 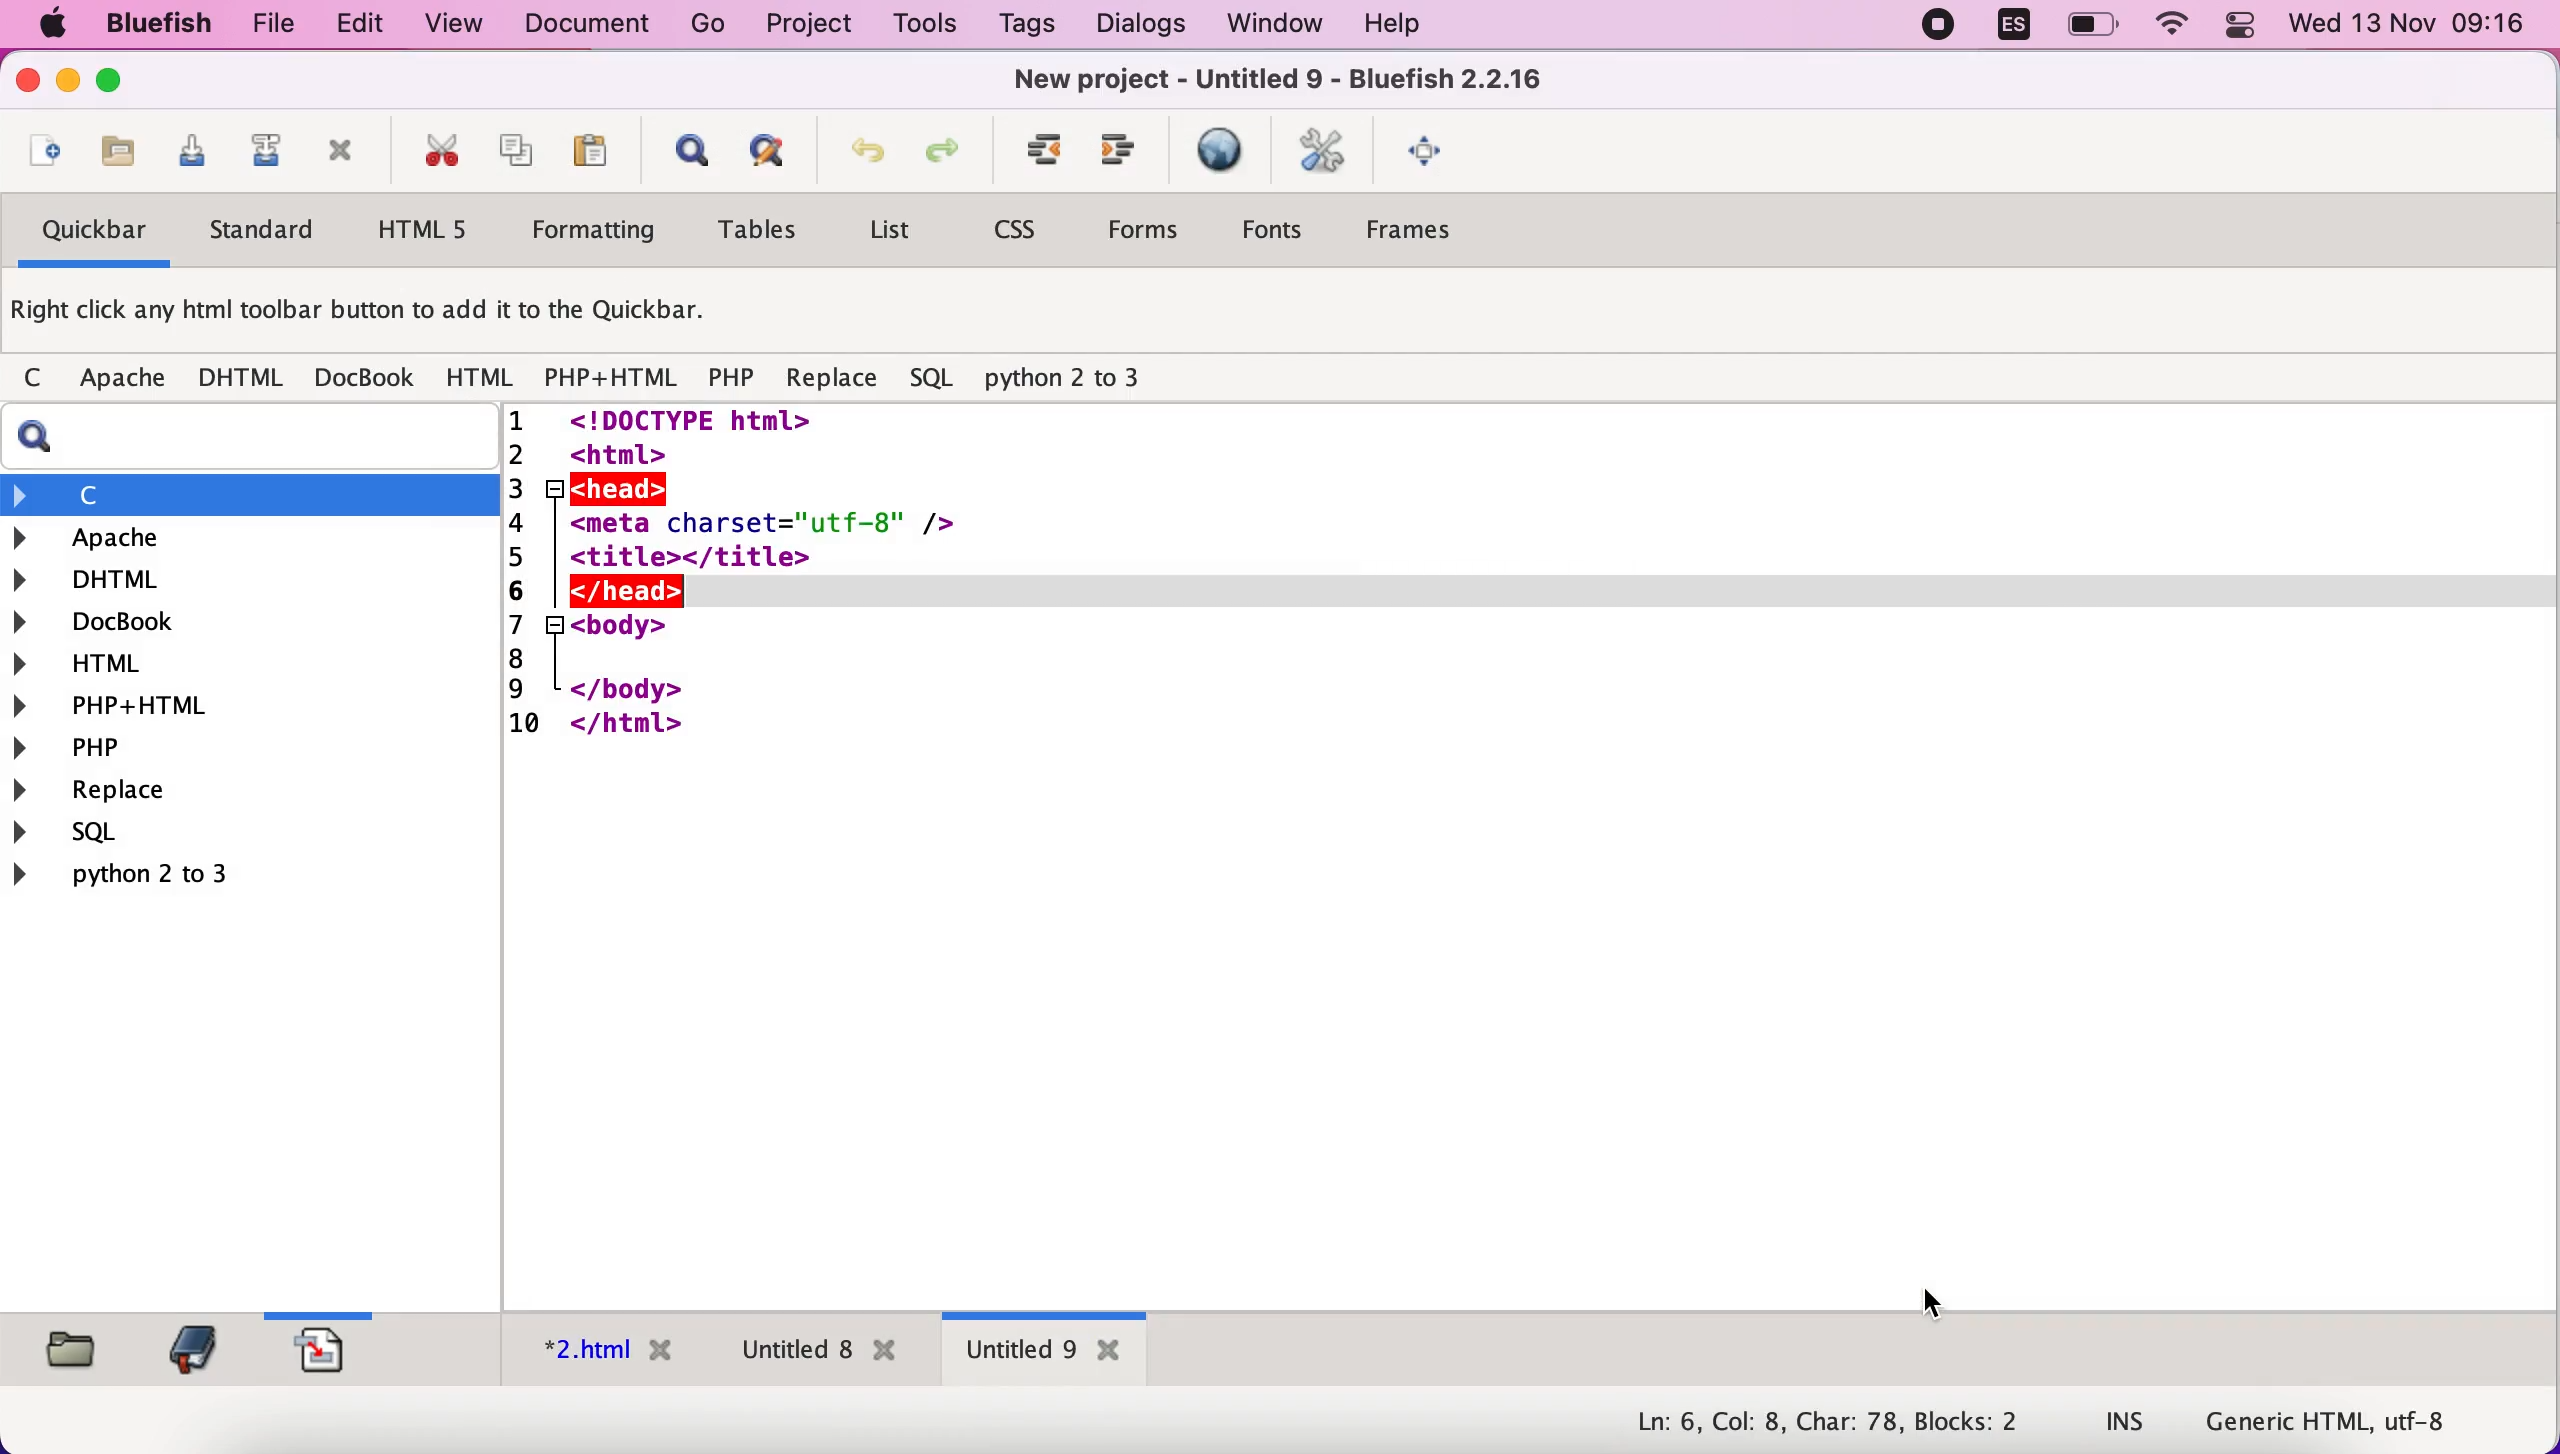 What do you see at coordinates (597, 234) in the screenshot?
I see `formatting` at bounding box center [597, 234].